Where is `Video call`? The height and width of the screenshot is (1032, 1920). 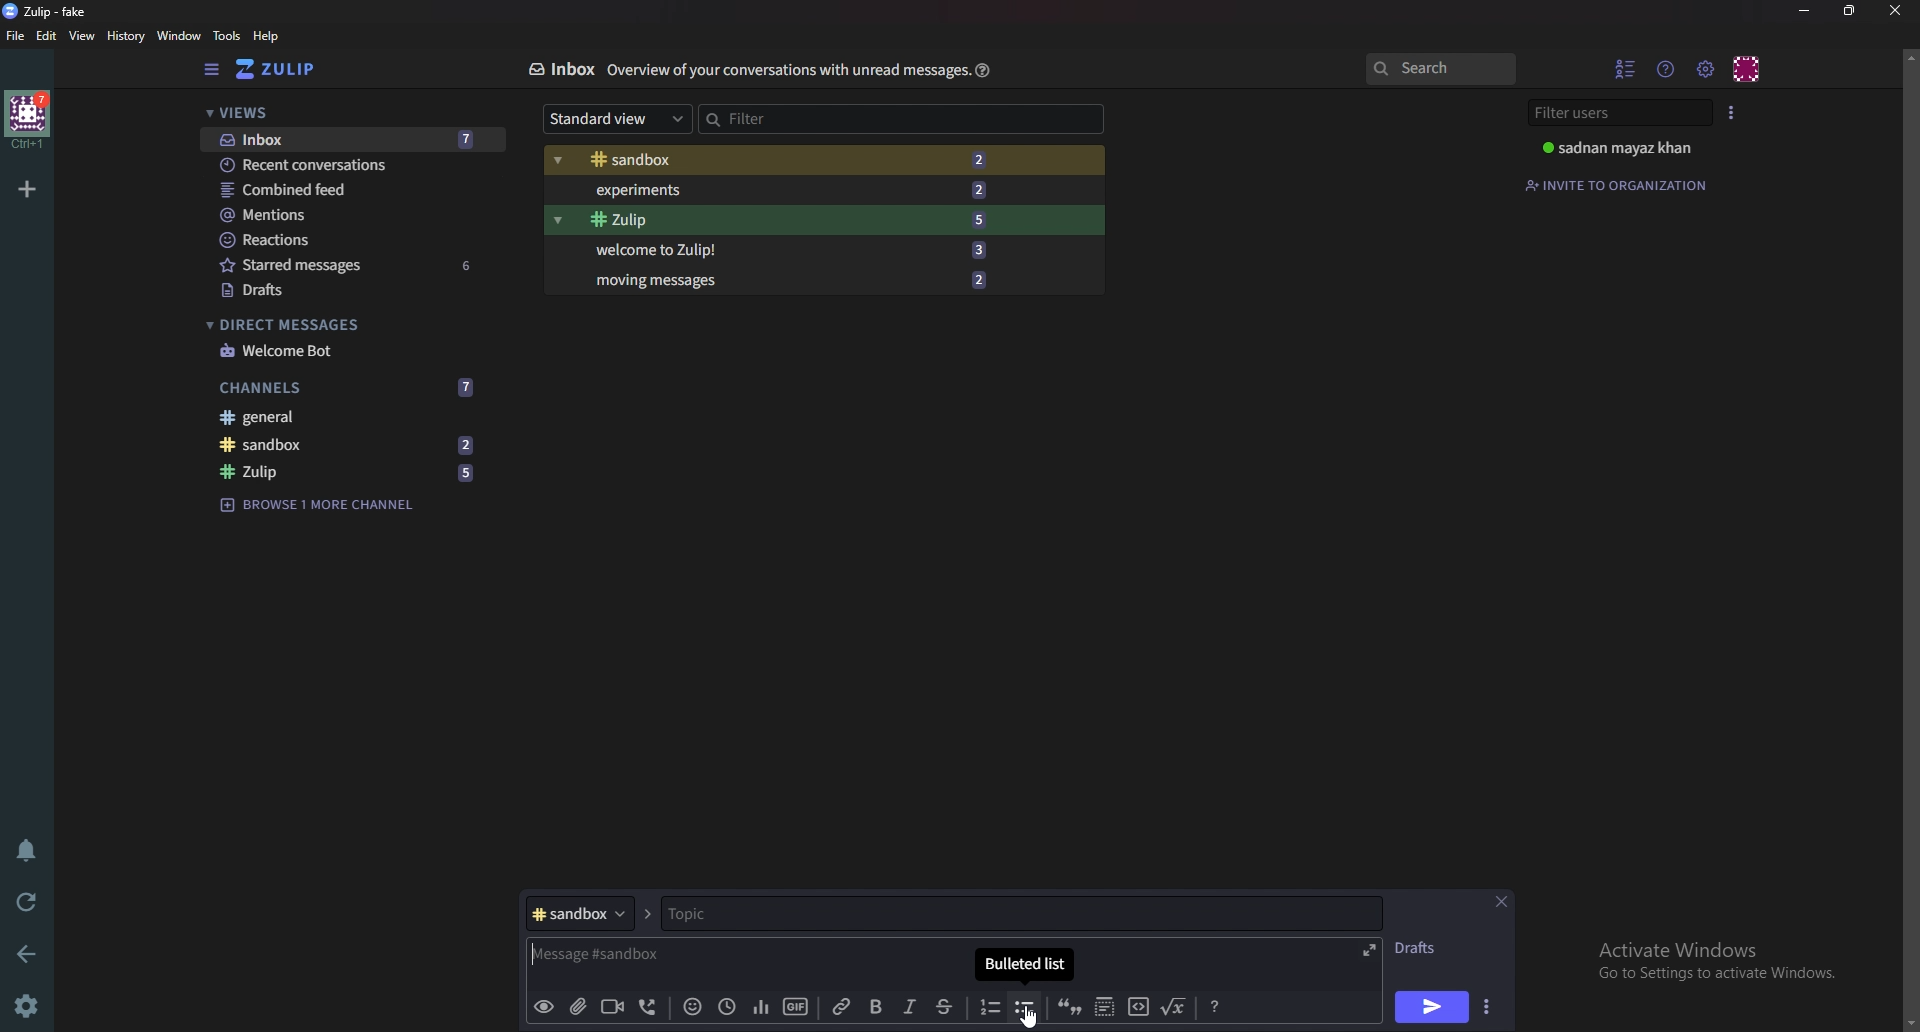
Video call is located at coordinates (611, 1005).